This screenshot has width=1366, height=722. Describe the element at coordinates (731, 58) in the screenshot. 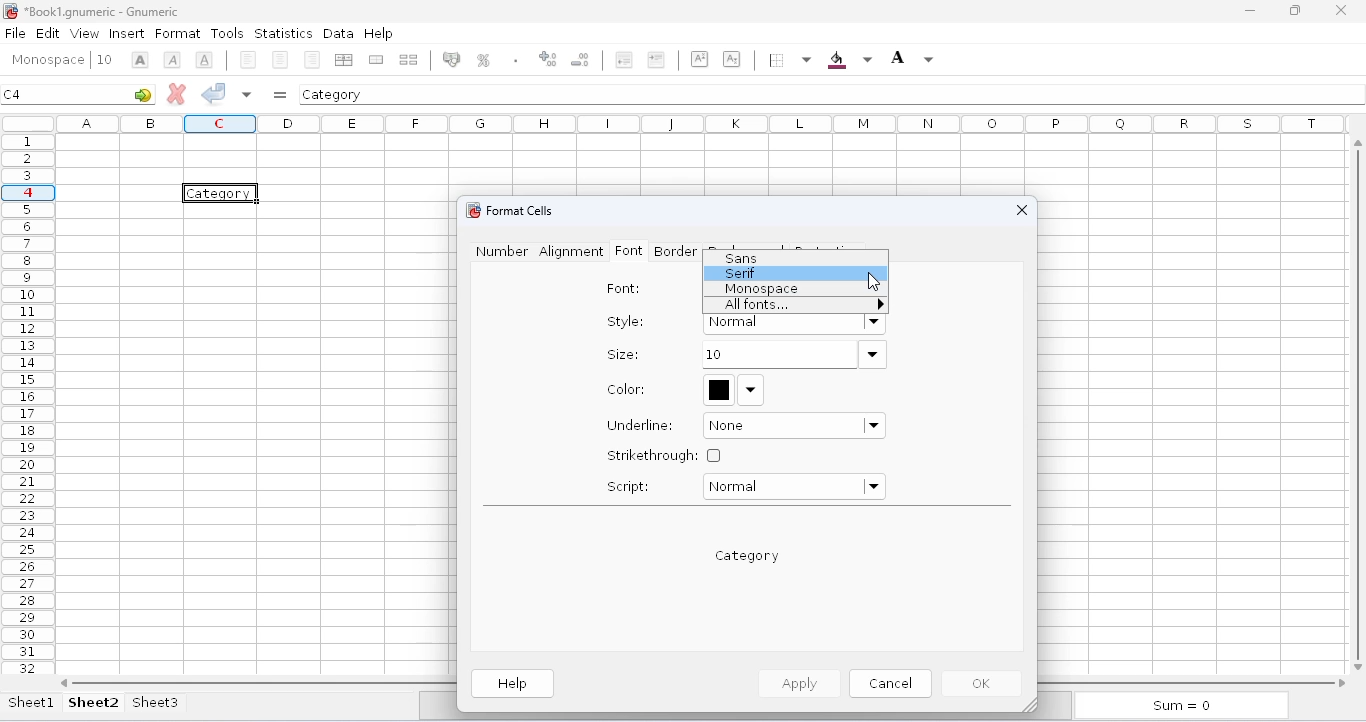

I see `subscript` at that location.